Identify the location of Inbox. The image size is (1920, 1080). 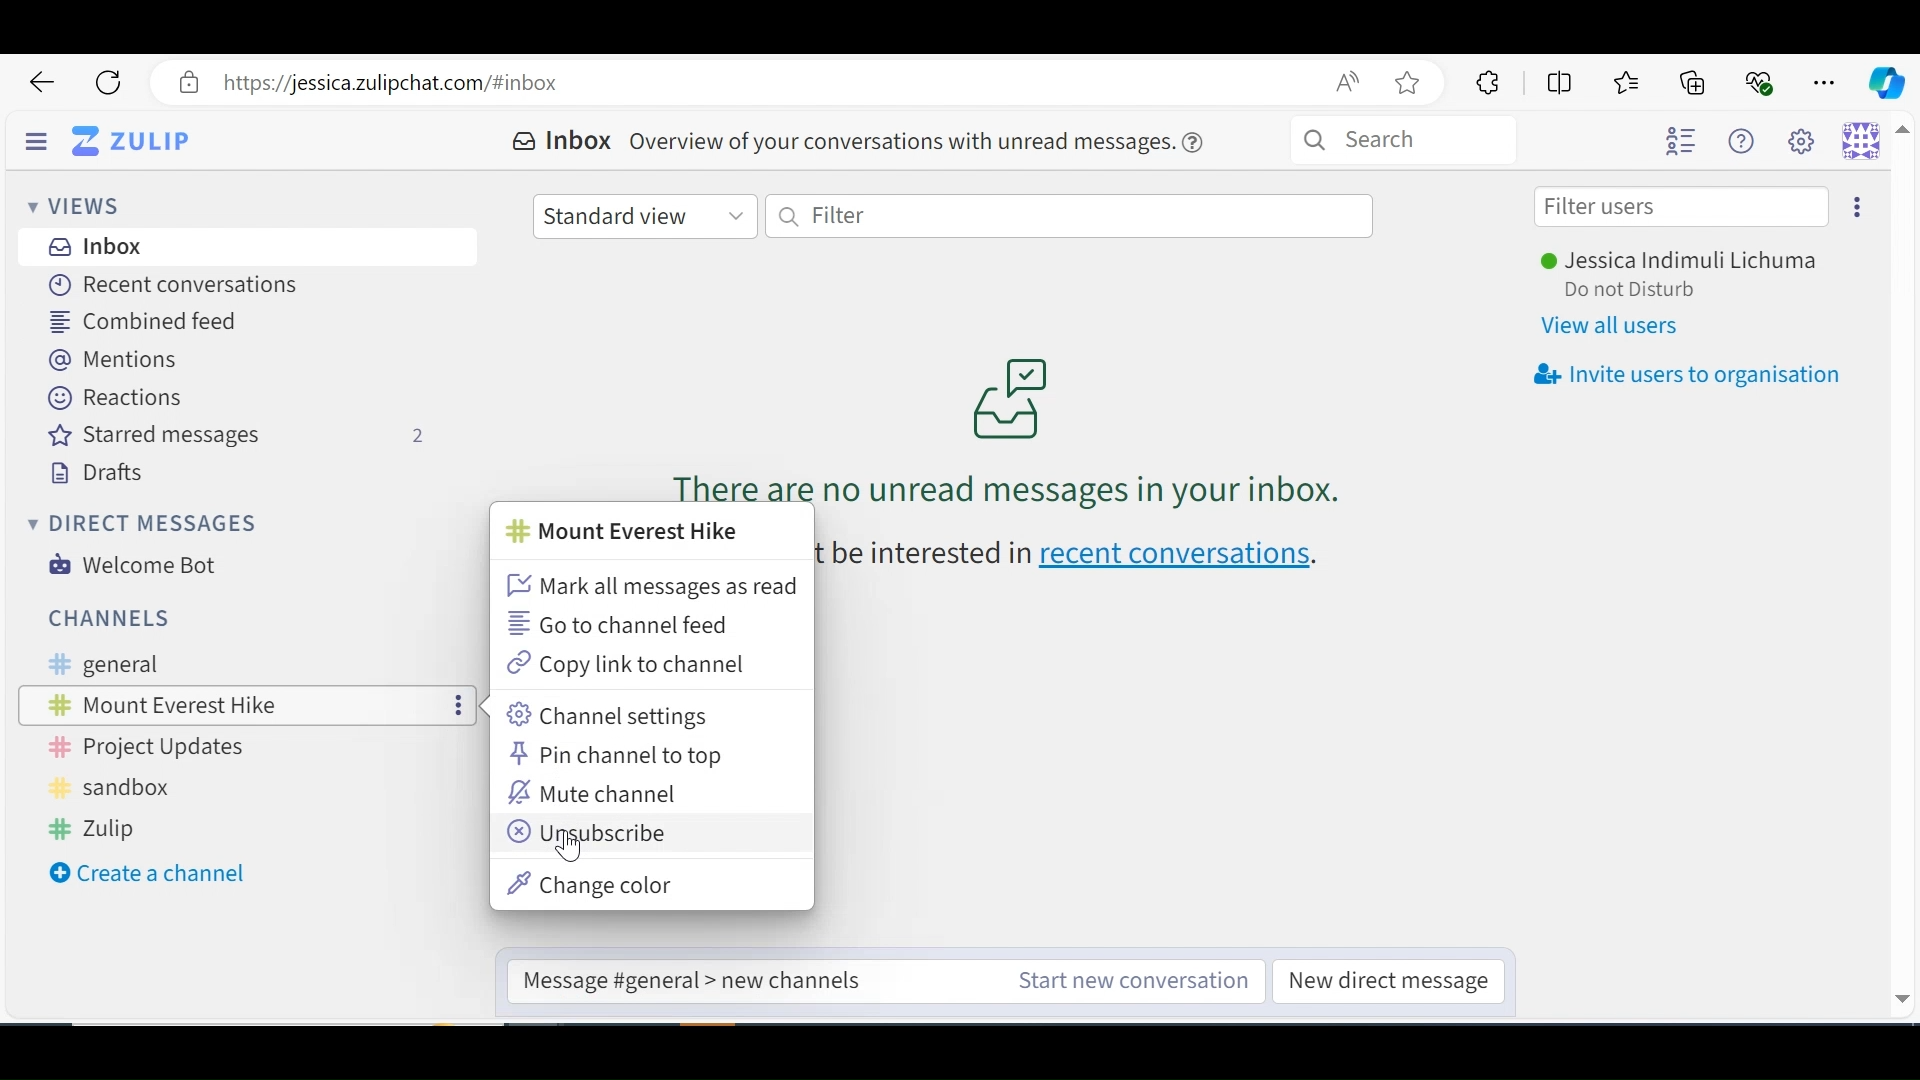
(565, 142).